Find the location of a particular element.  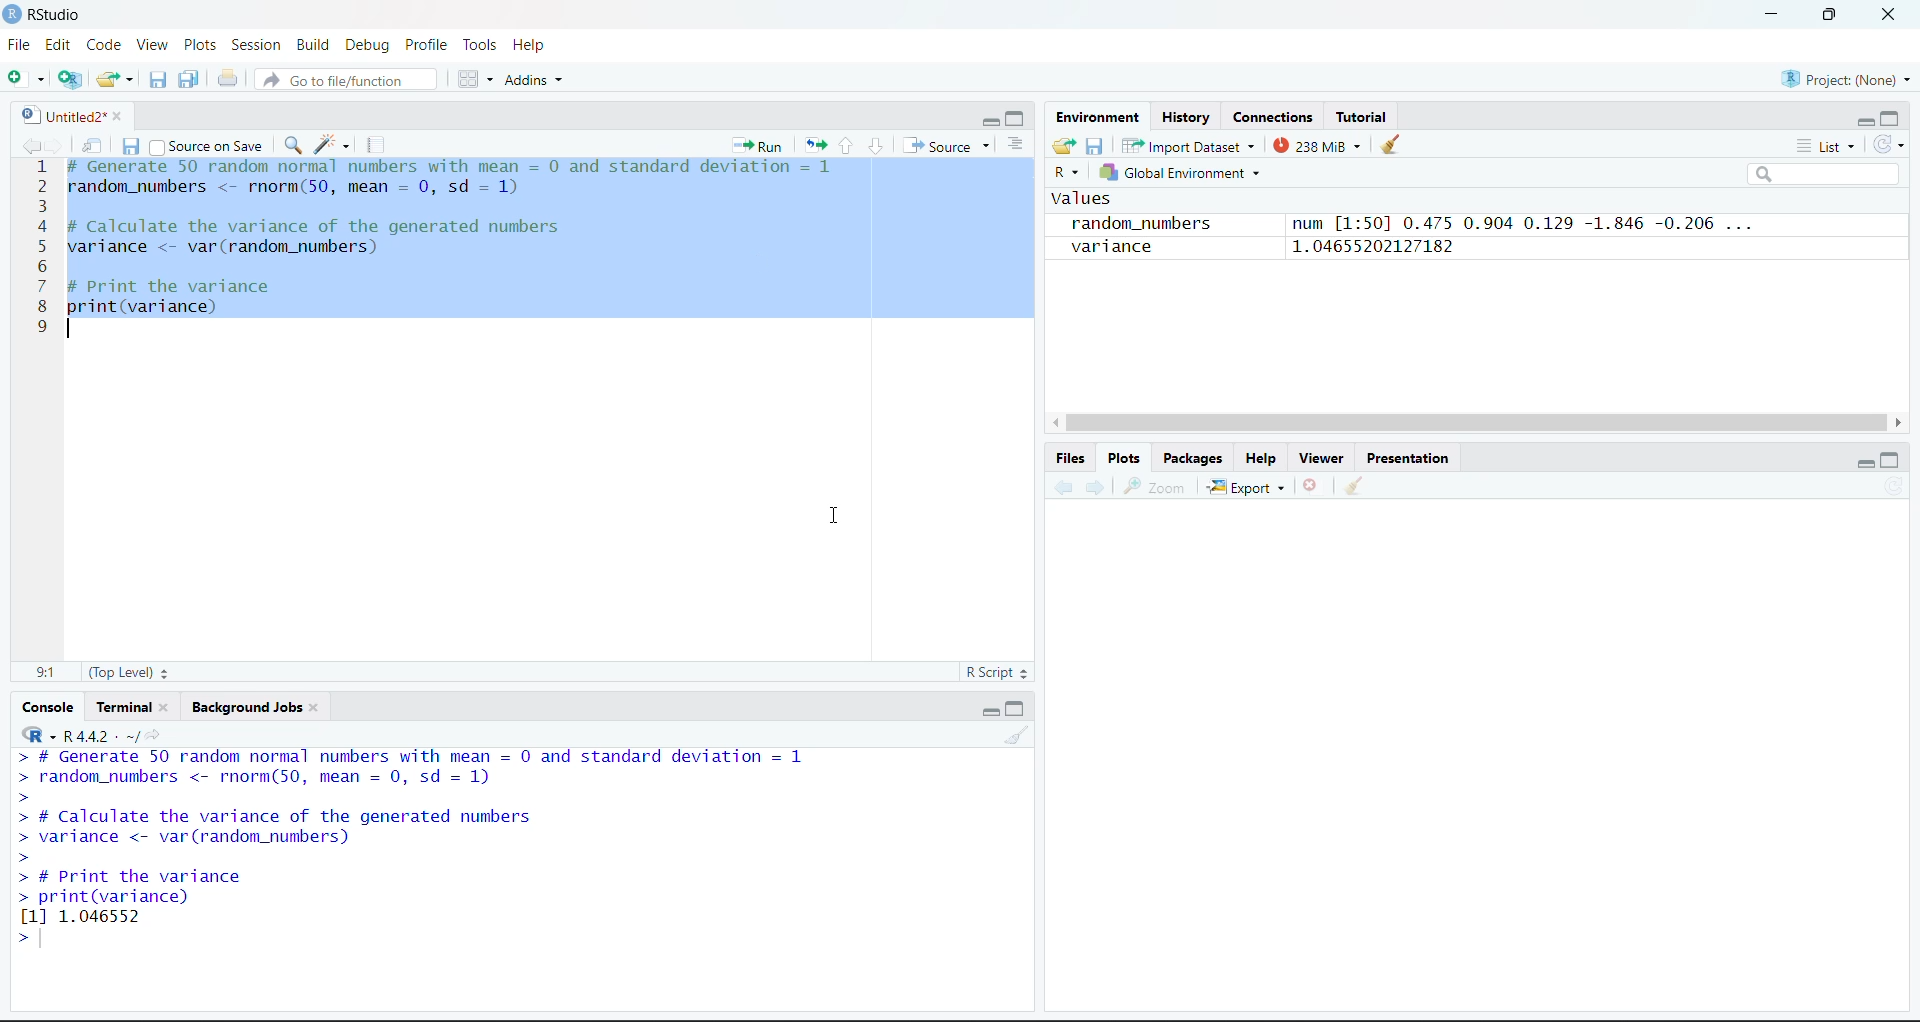

save is located at coordinates (1096, 147).